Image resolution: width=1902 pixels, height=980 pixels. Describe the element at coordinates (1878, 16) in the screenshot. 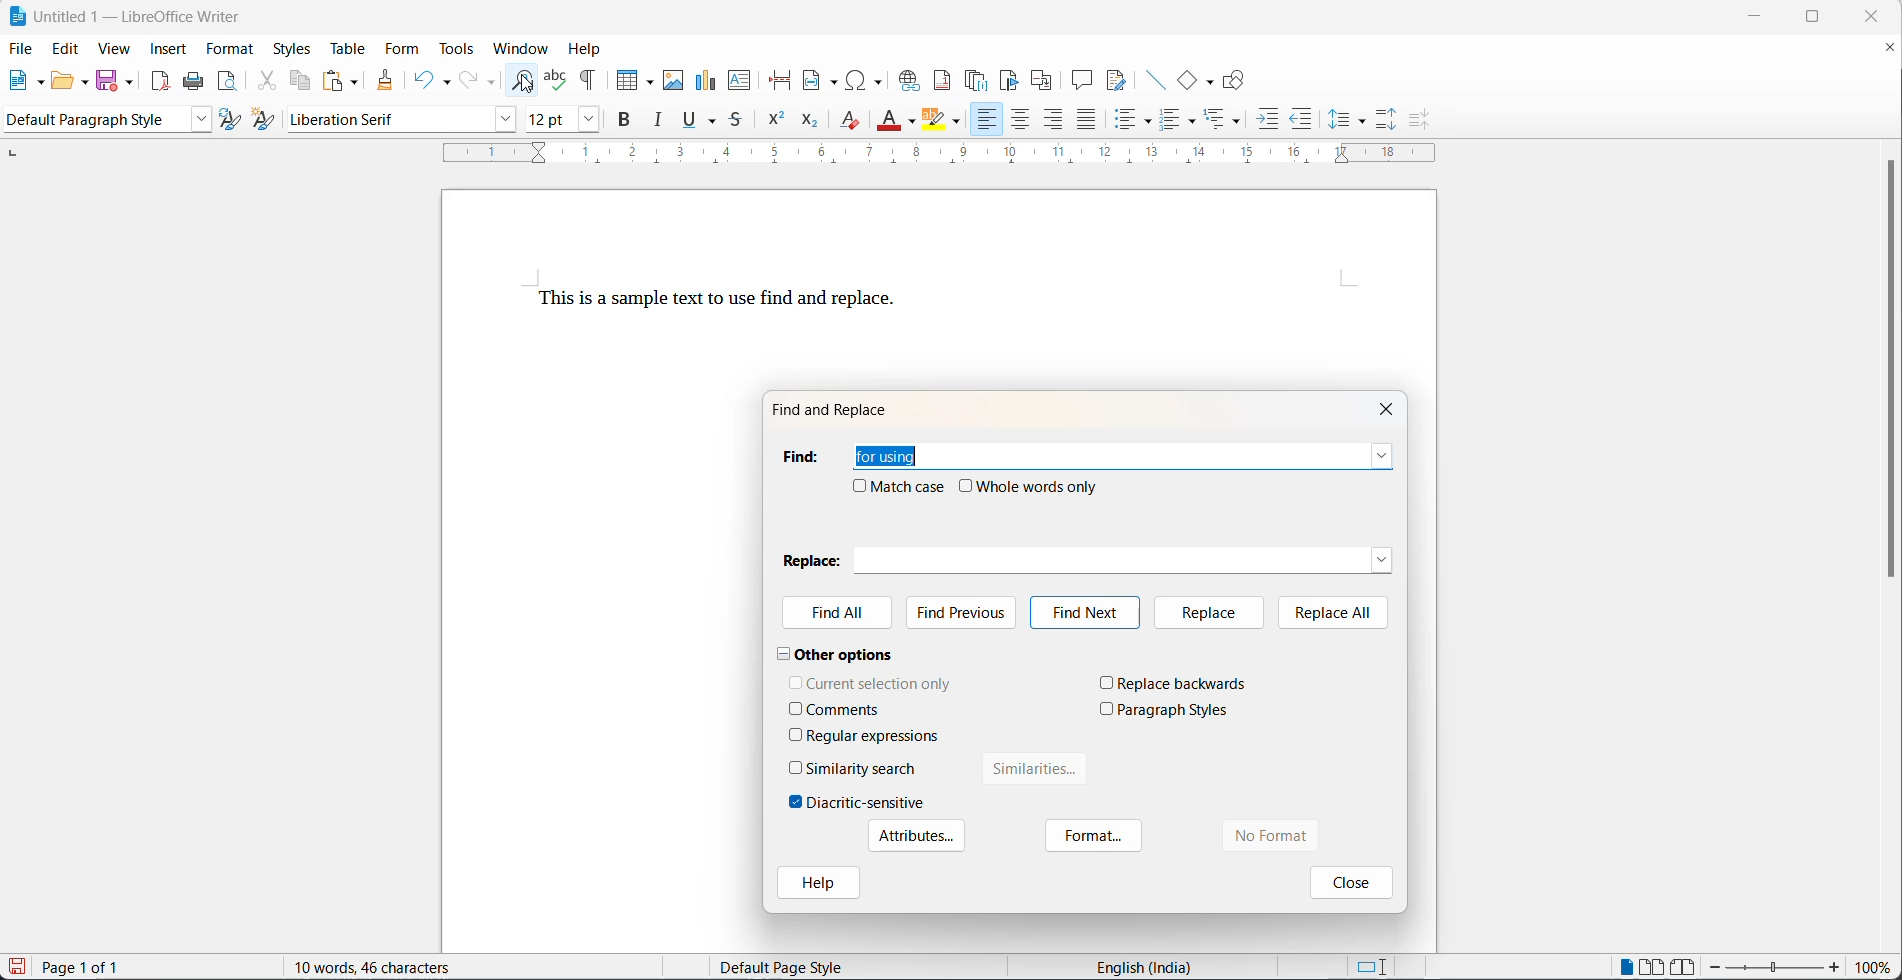

I see `close` at that location.